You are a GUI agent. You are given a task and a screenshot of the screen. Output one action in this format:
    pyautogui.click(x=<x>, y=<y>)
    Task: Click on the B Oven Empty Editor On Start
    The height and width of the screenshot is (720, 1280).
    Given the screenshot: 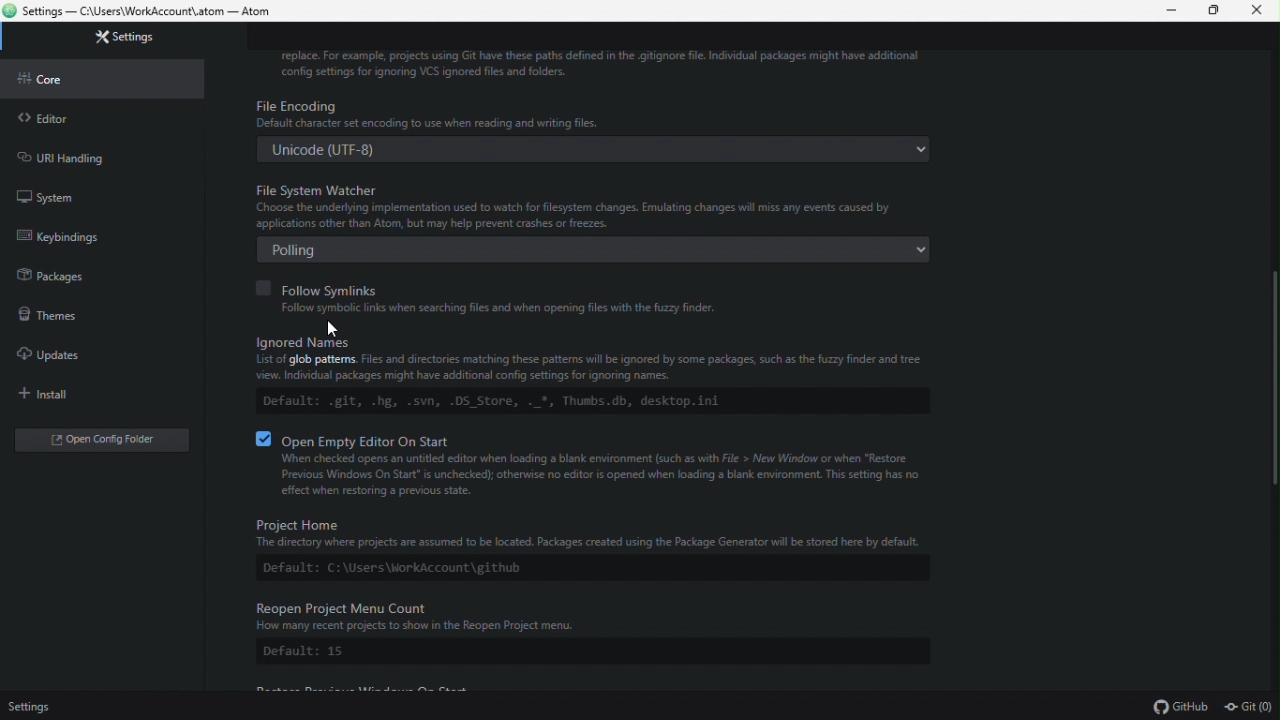 What is the action you would take?
    pyautogui.click(x=356, y=435)
    